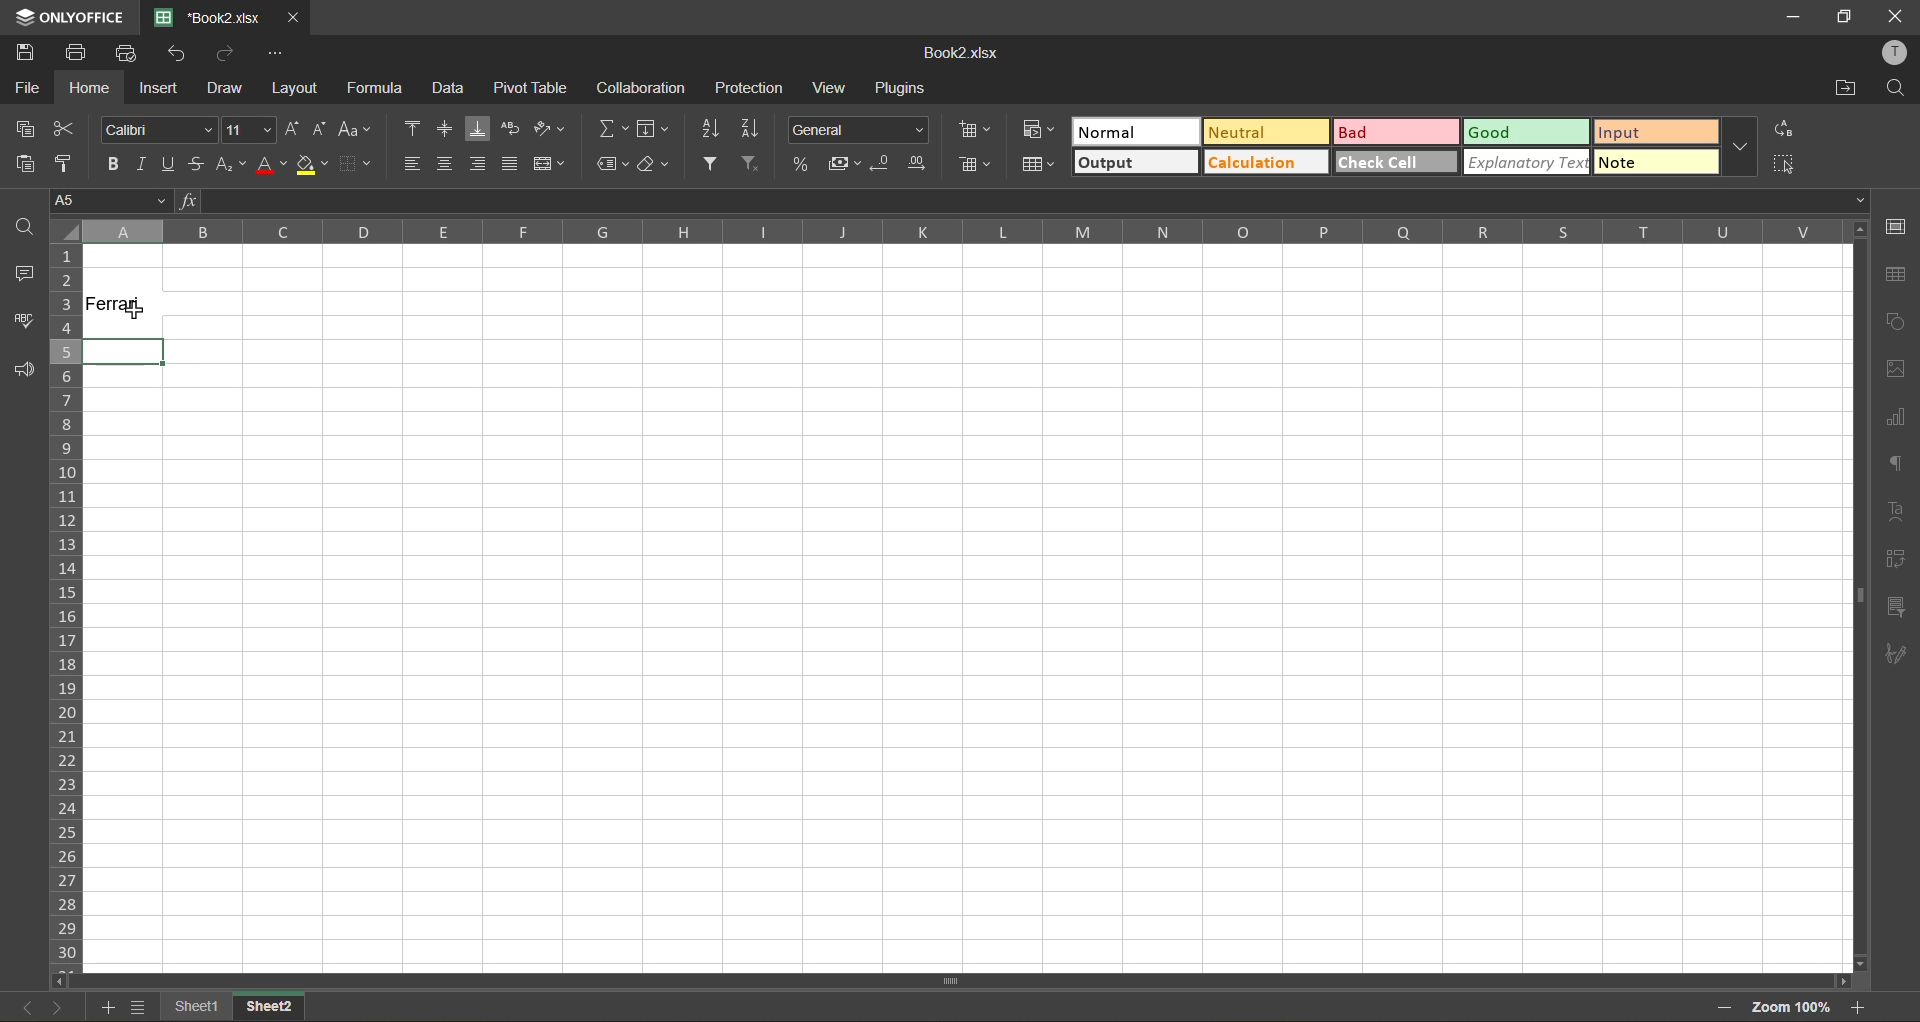 The height and width of the screenshot is (1022, 1920). I want to click on bad, so click(1400, 135).